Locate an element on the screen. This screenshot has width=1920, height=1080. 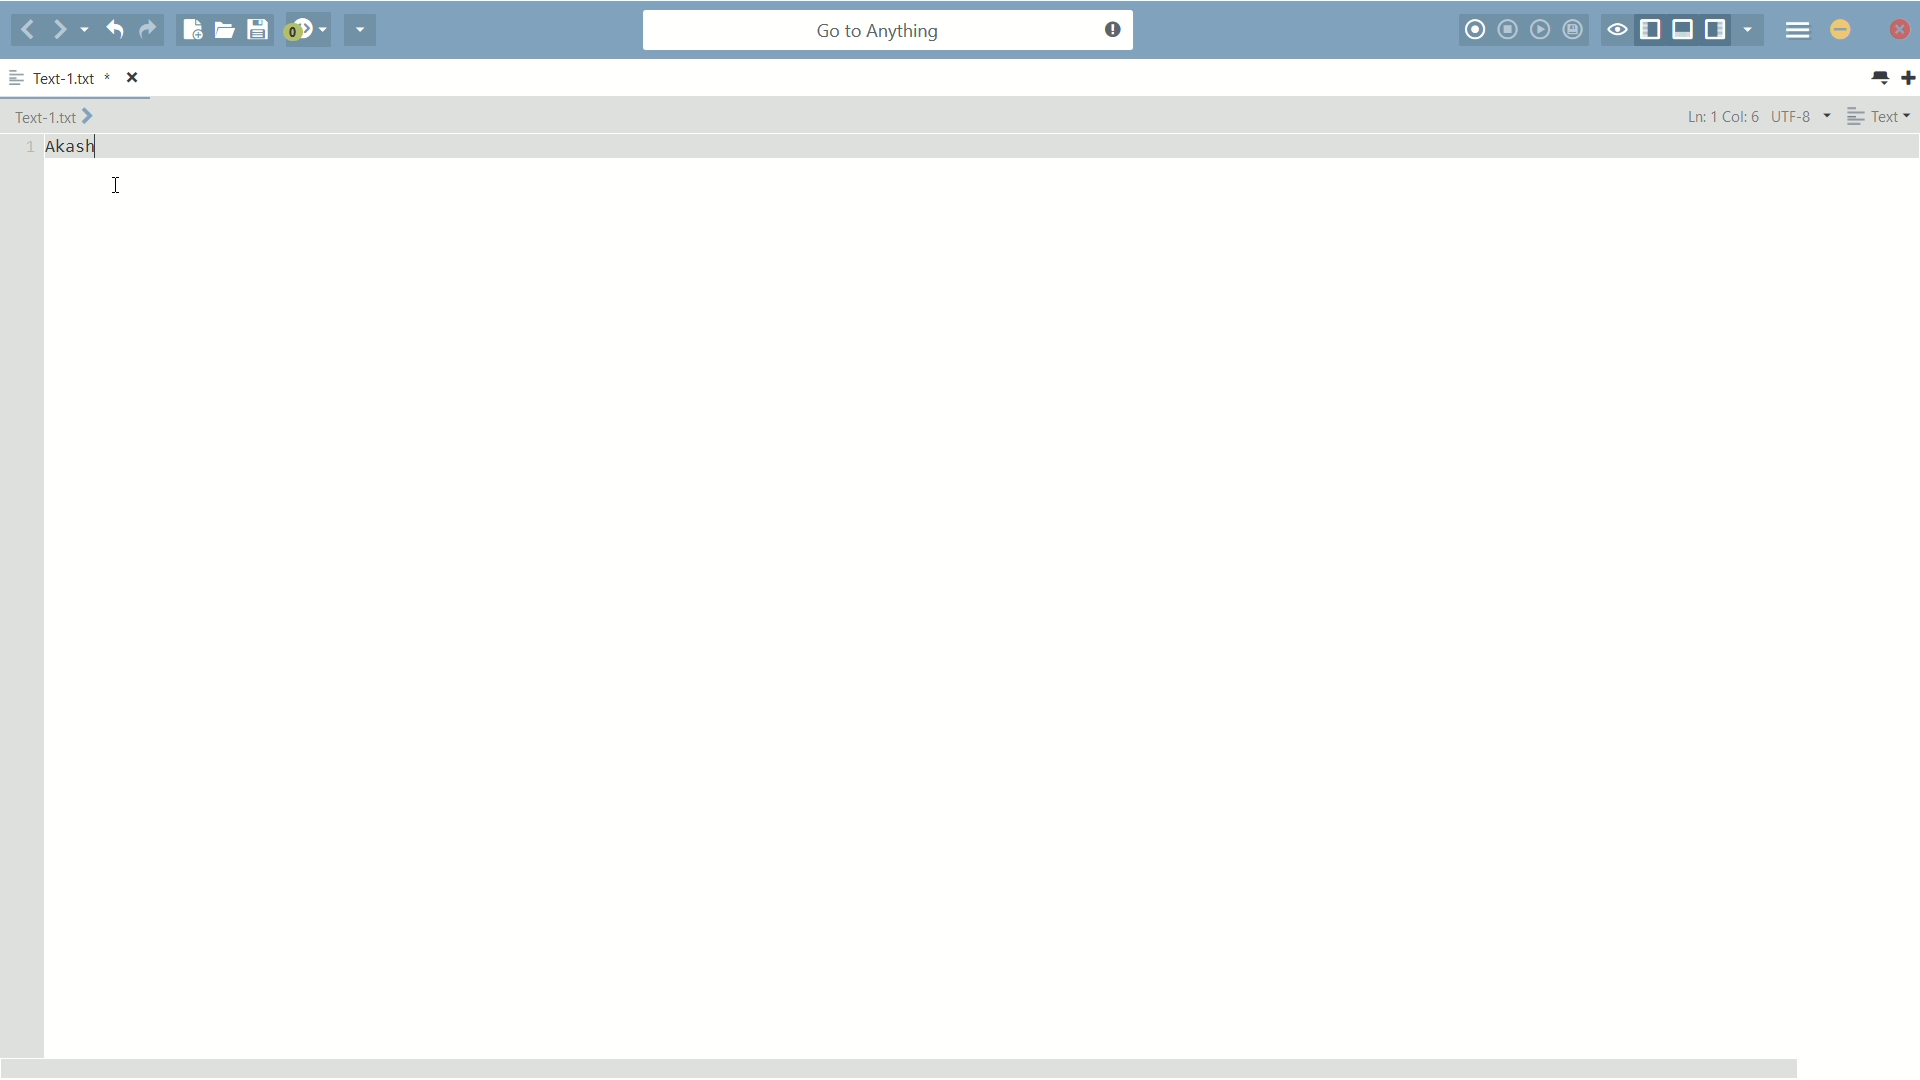
play last macro is located at coordinates (1541, 29).